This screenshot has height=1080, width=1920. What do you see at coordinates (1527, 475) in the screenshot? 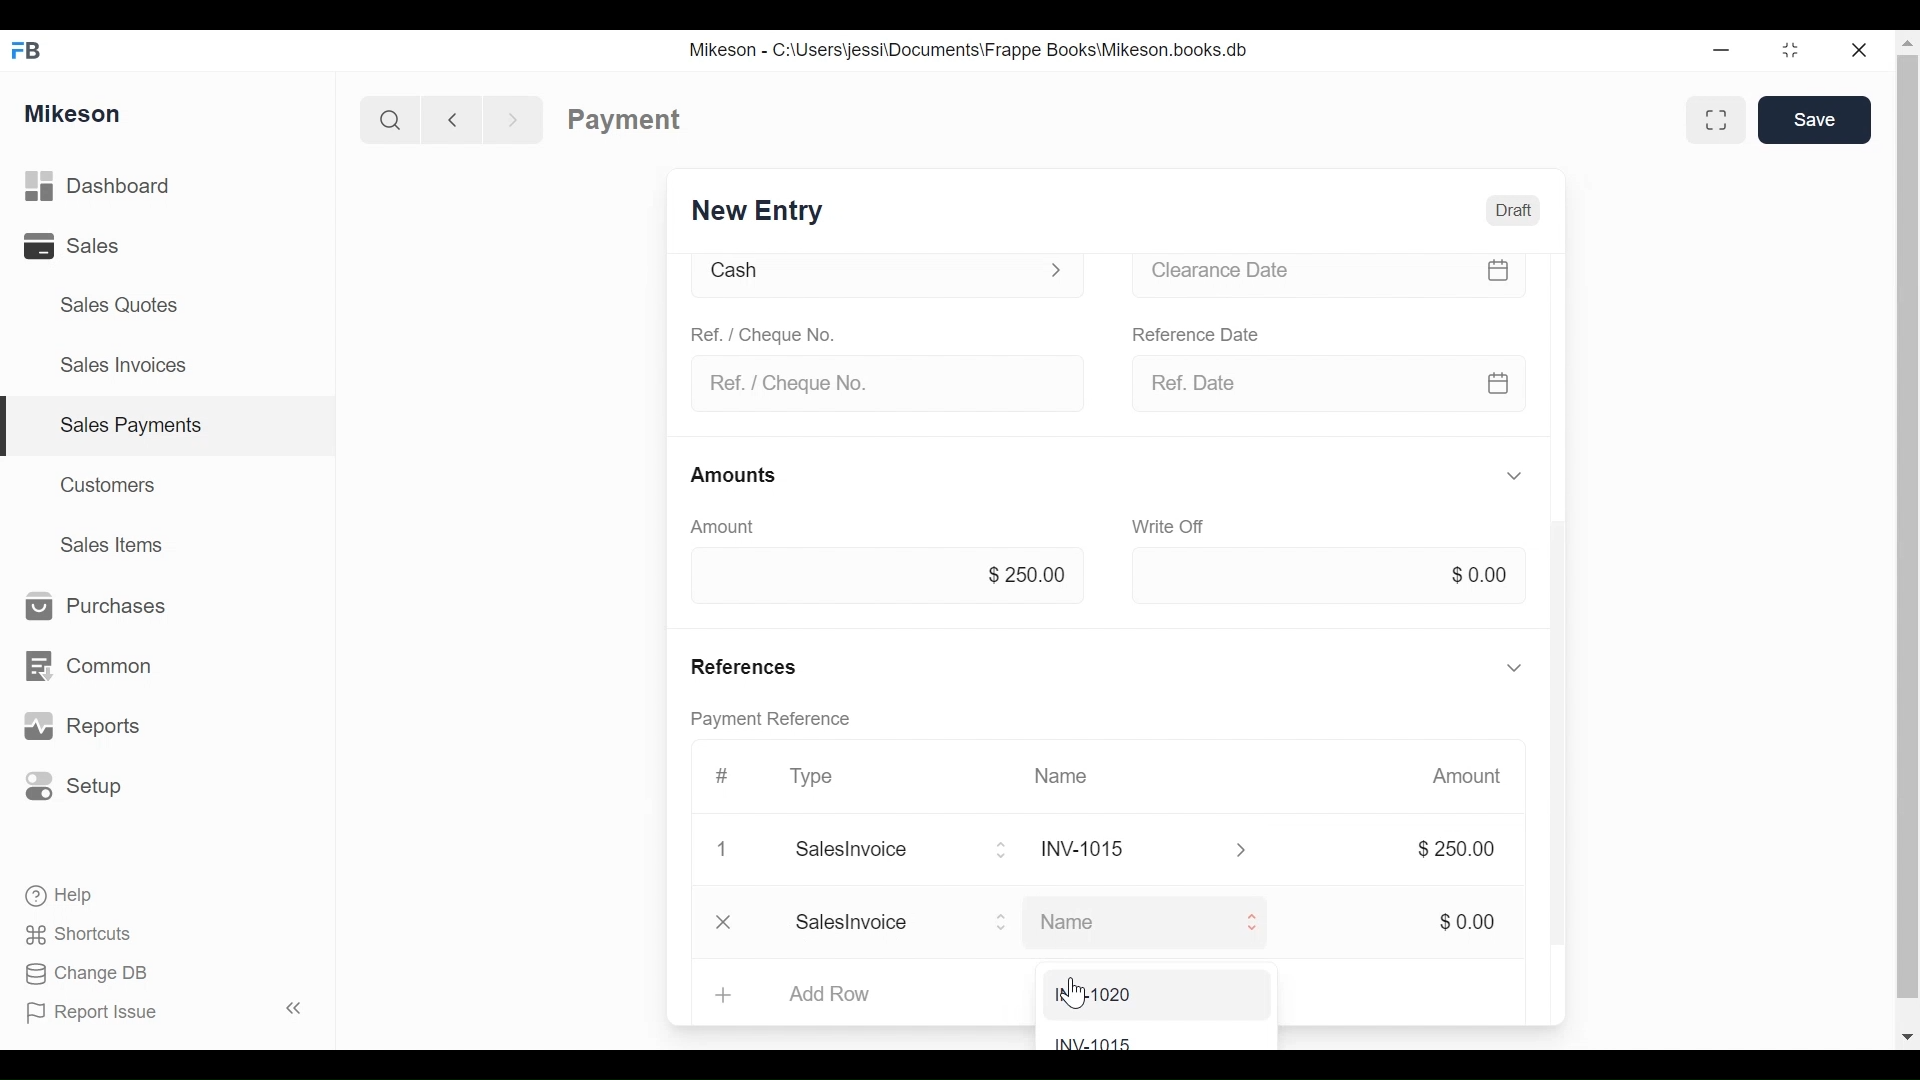
I see `Hide` at bounding box center [1527, 475].